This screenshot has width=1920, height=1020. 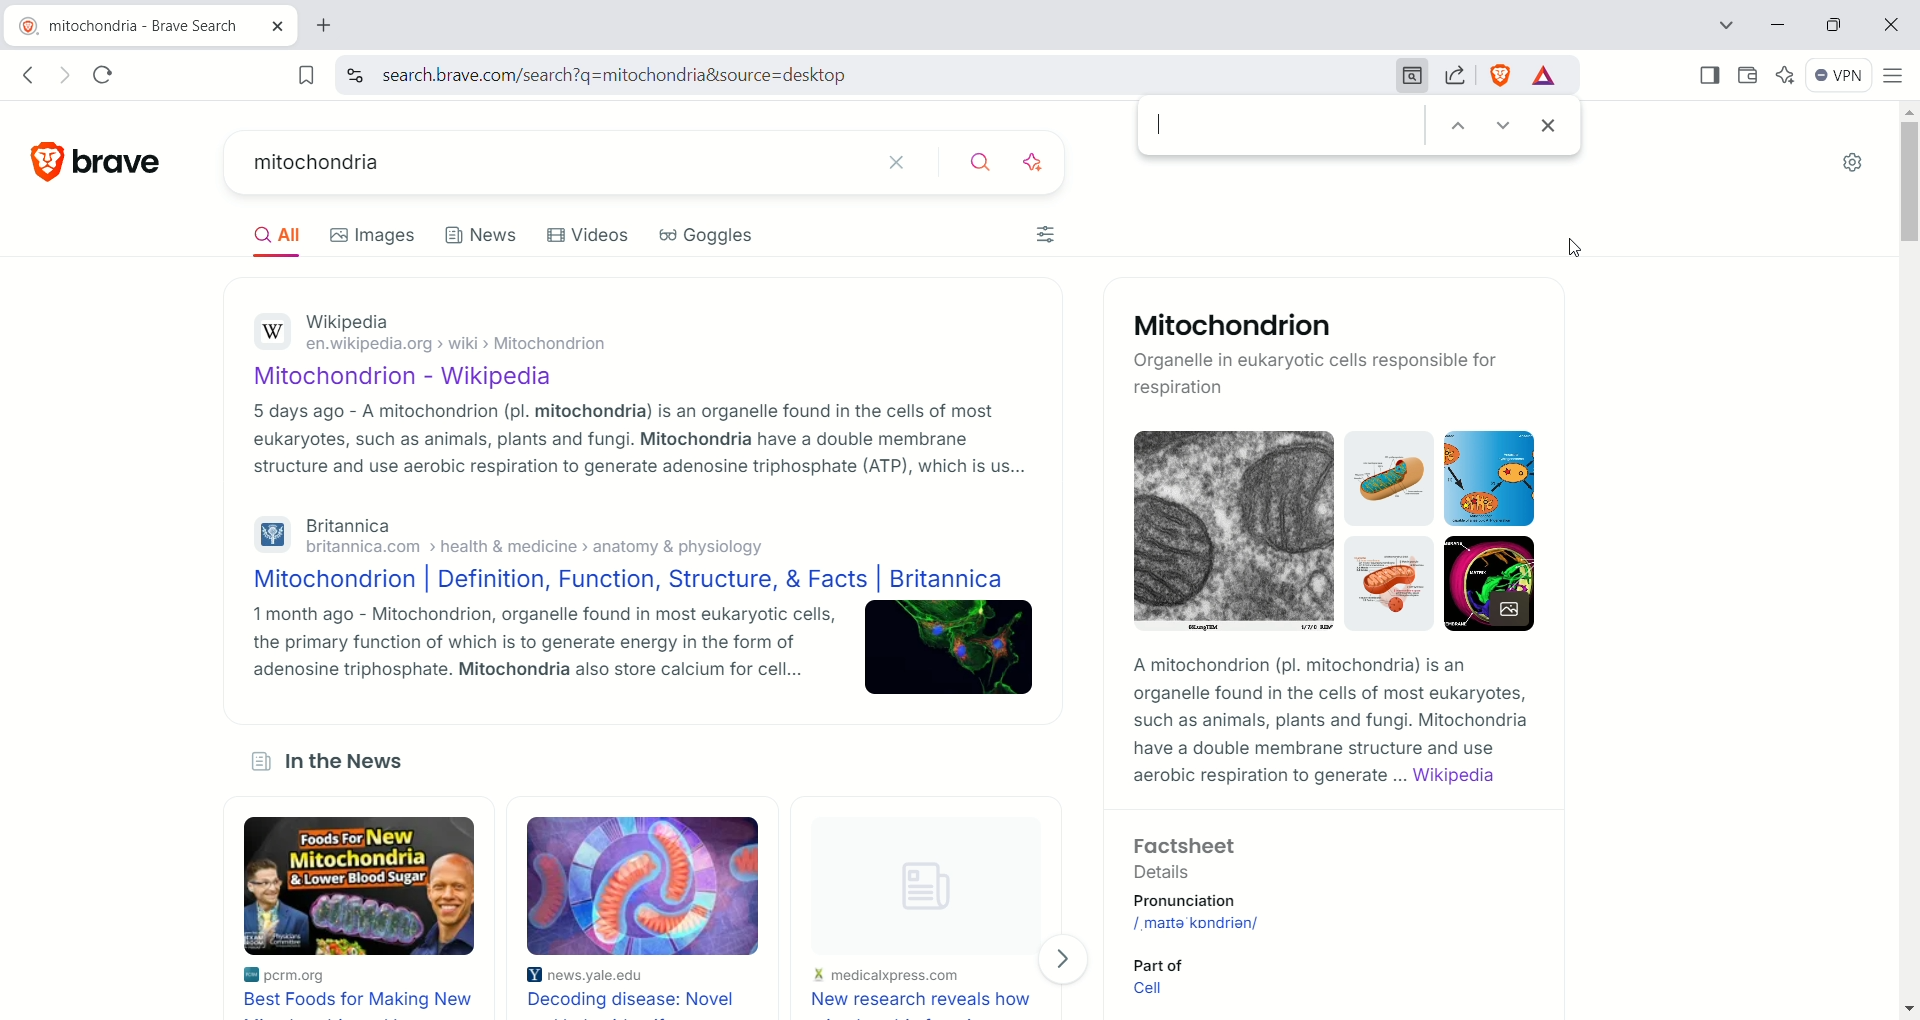 I want to click on brave logo, so click(x=27, y=26).